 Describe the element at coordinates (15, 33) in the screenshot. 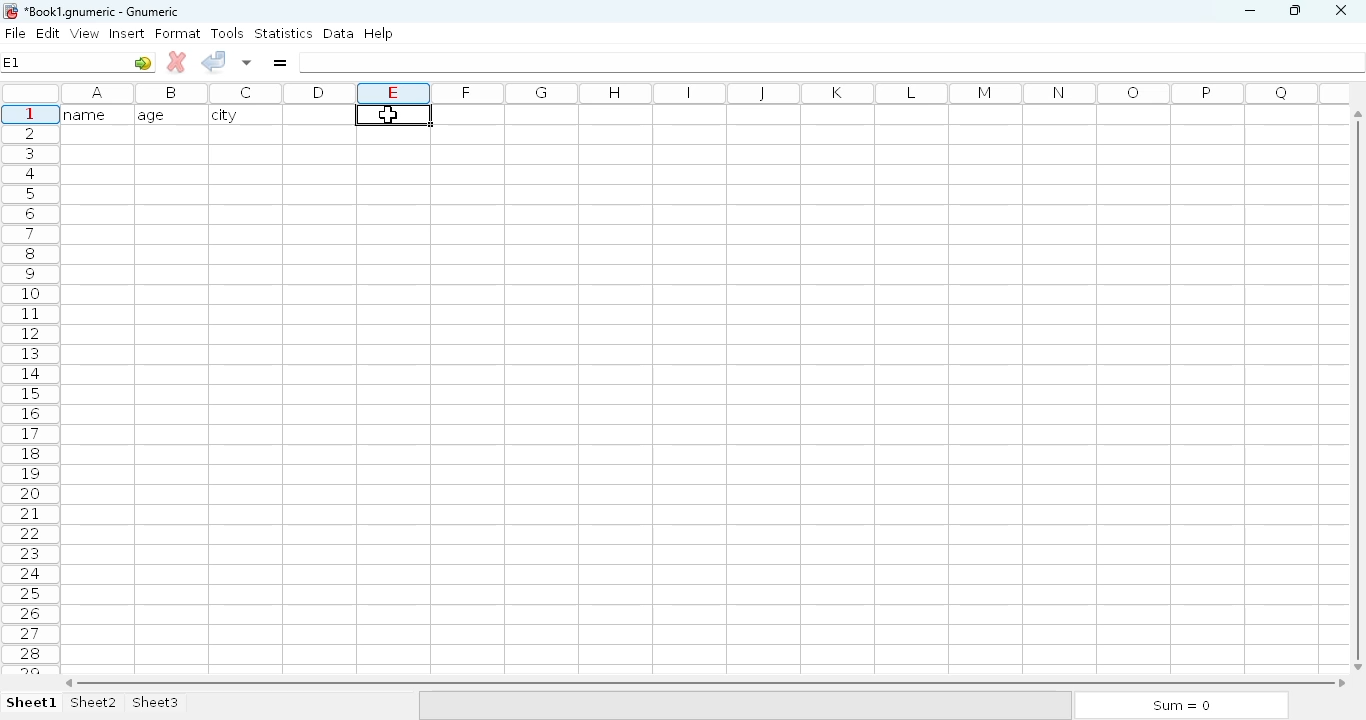

I see `file` at that location.